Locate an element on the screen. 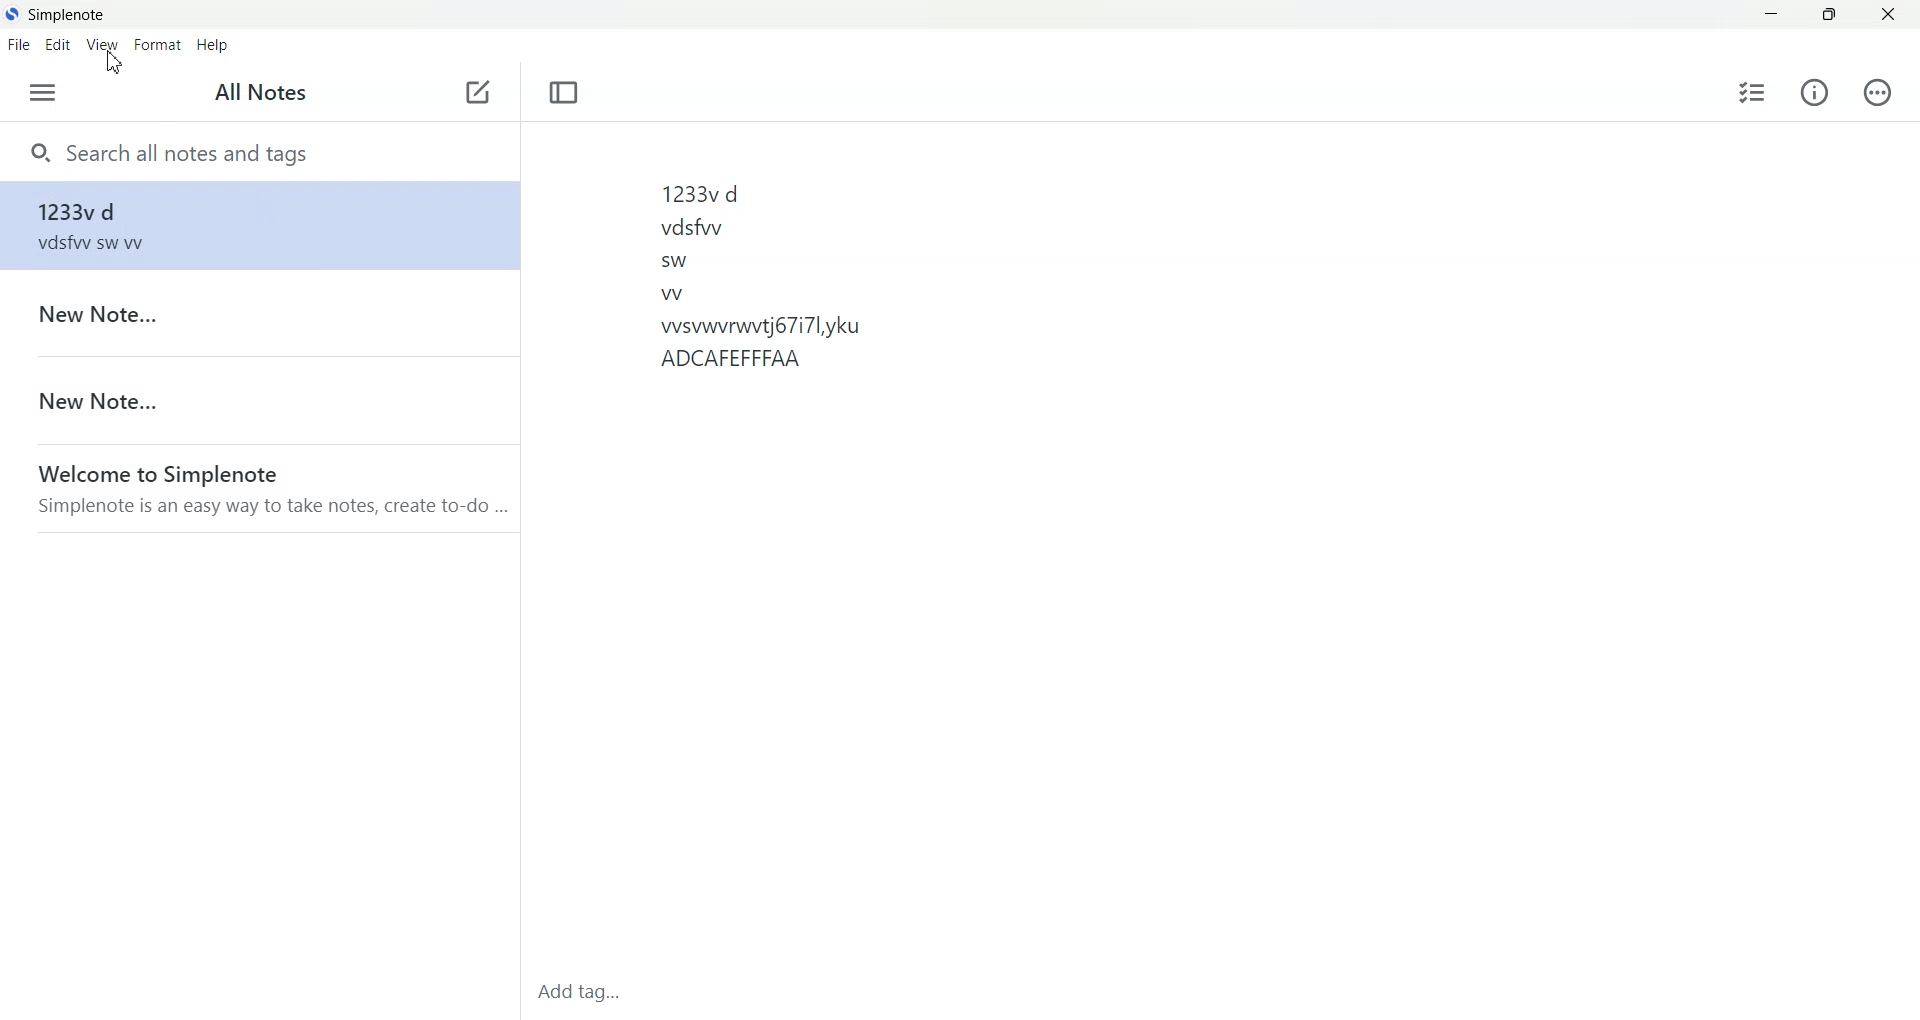 The width and height of the screenshot is (1920, 1020). Minimize is located at coordinates (1770, 12).